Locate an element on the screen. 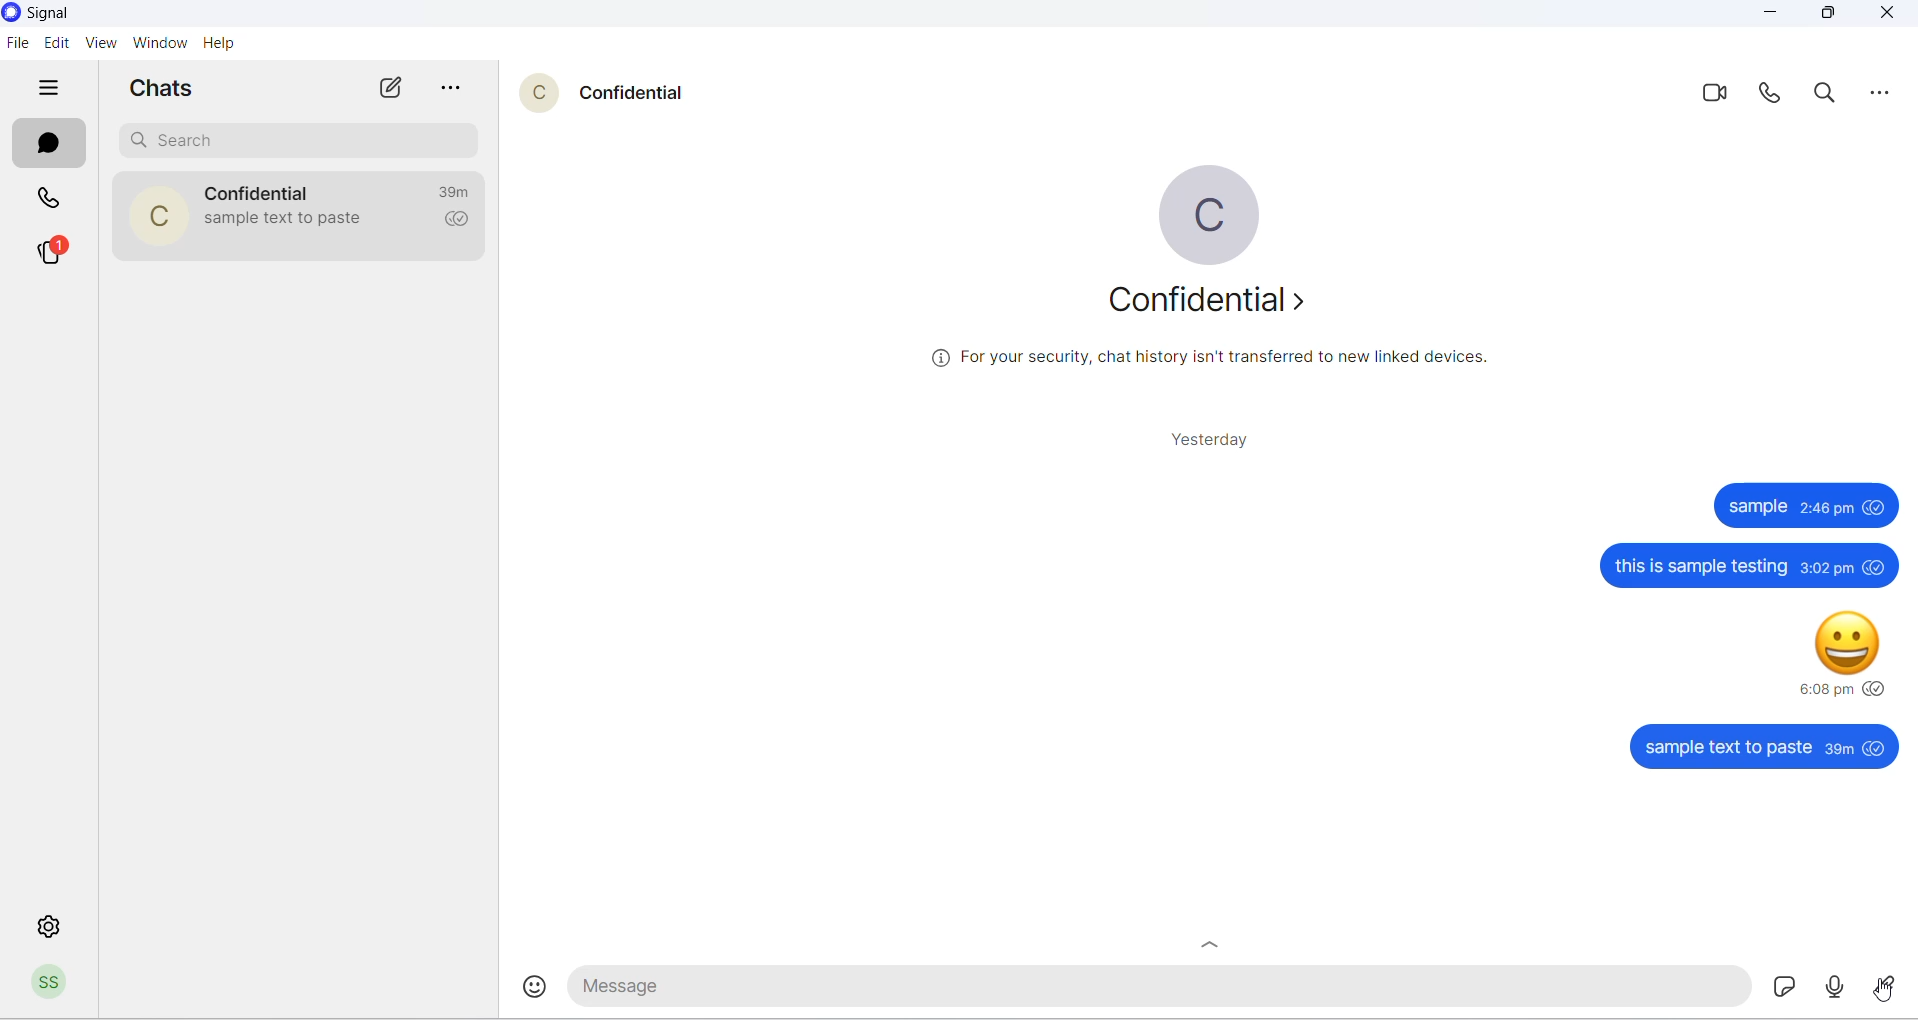  file is located at coordinates (16, 44).